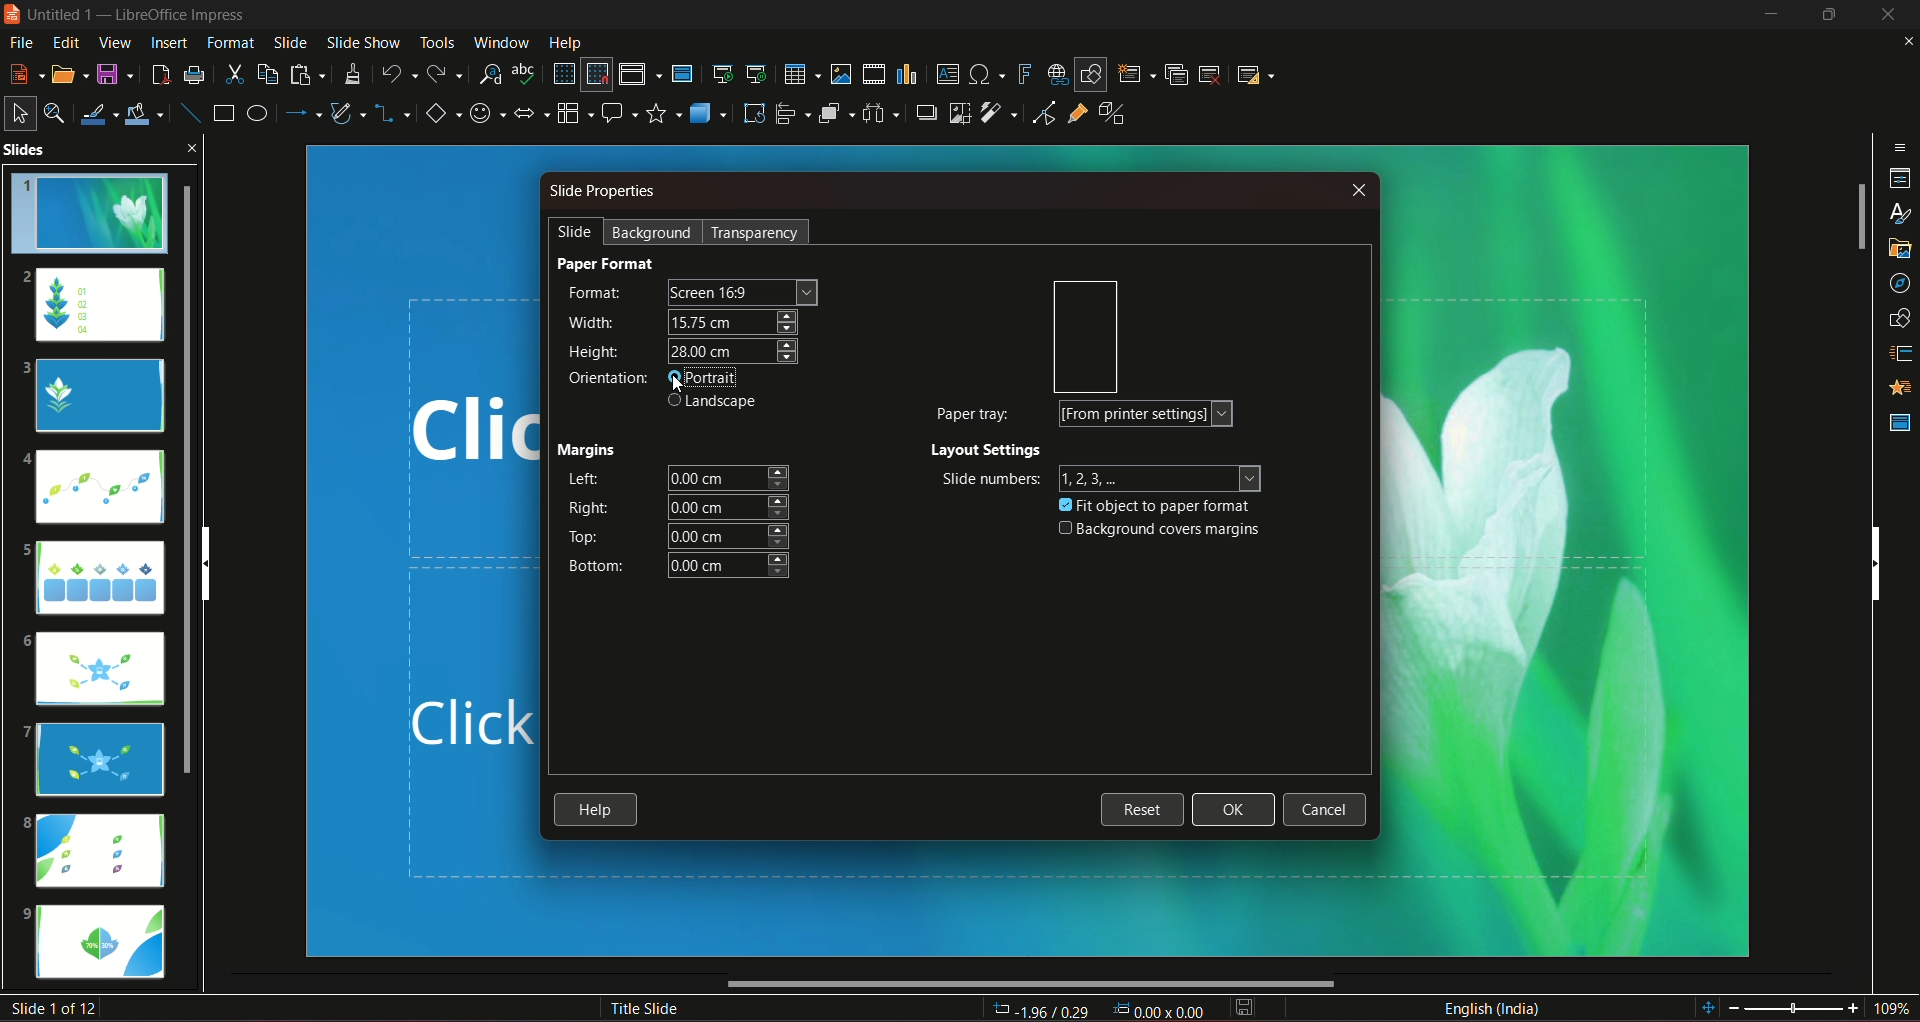 The width and height of the screenshot is (1920, 1022). What do you see at coordinates (1089, 73) in the screenshot?
I see `show draw functions` at bounding box center [1089, 73].